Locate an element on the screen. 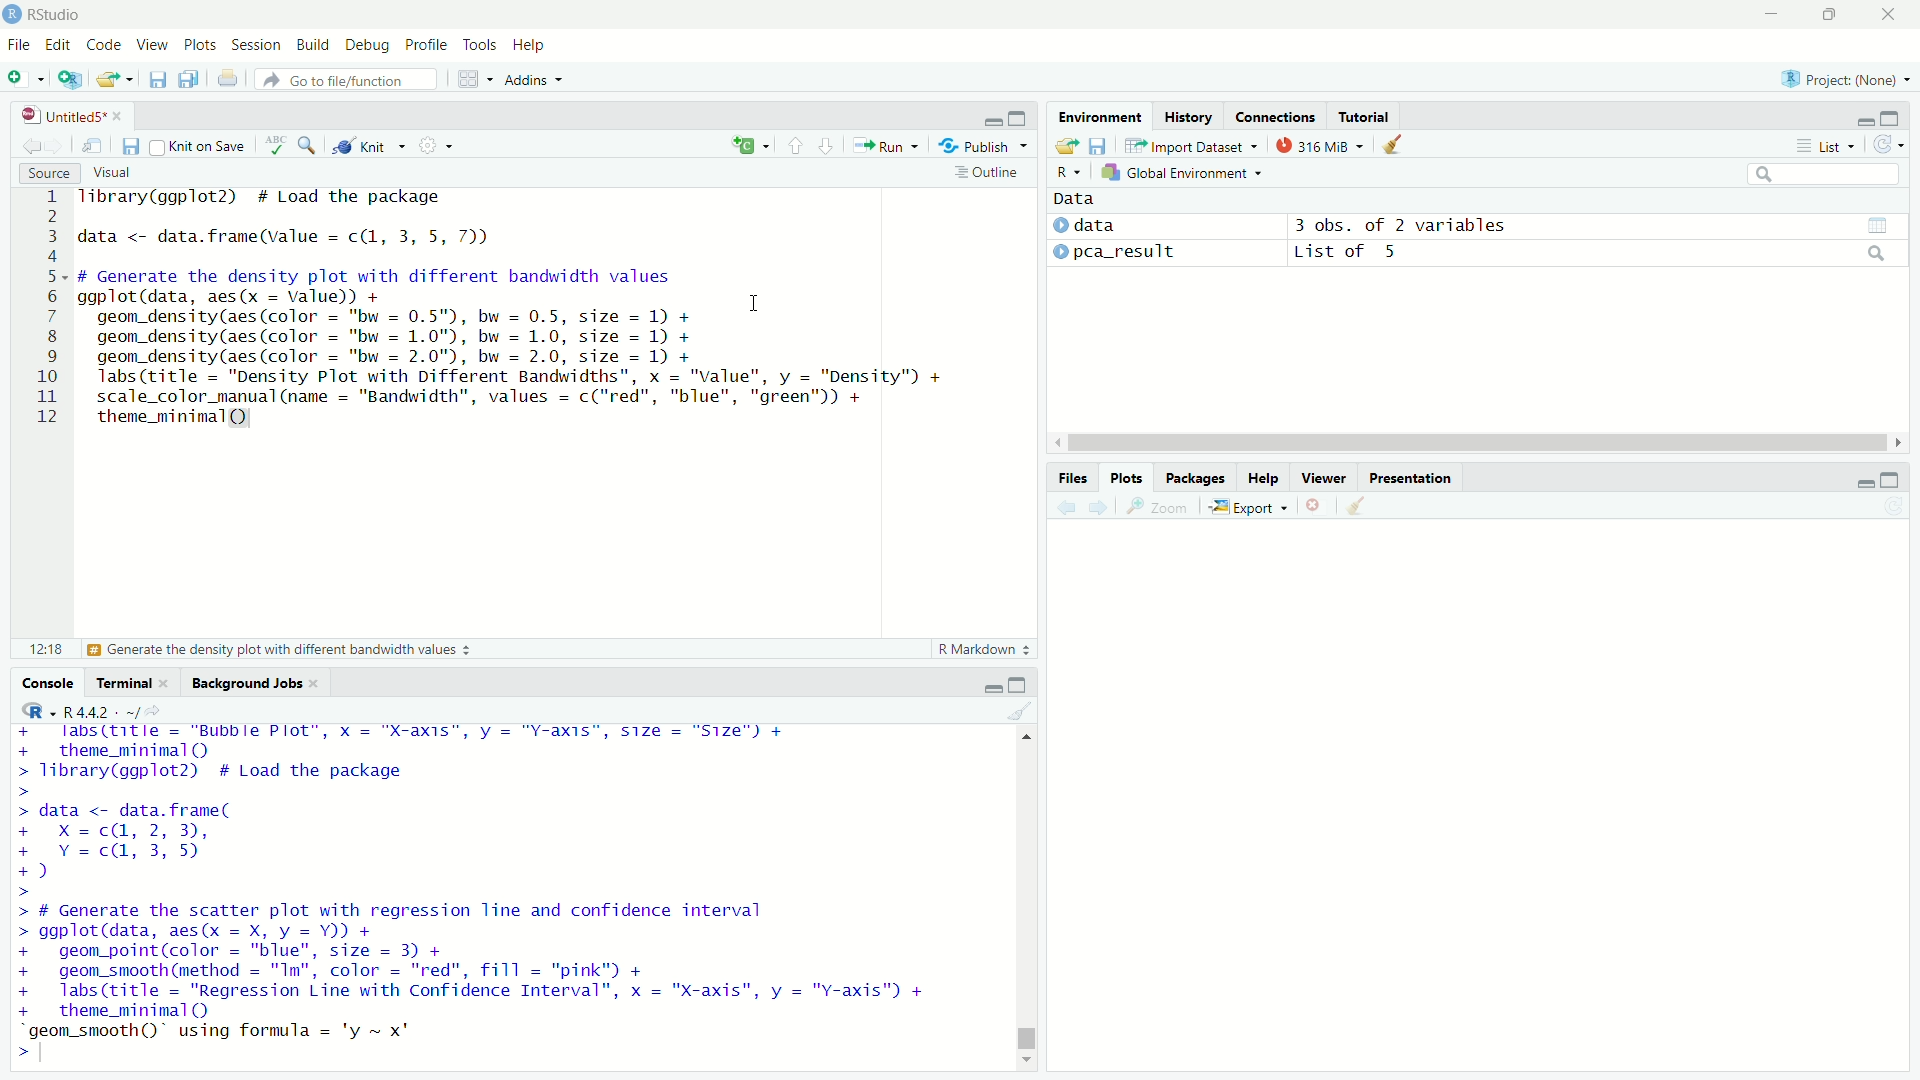 This screenshot has height=1080, width=1920. Addins is located at coordinates (534, 80).